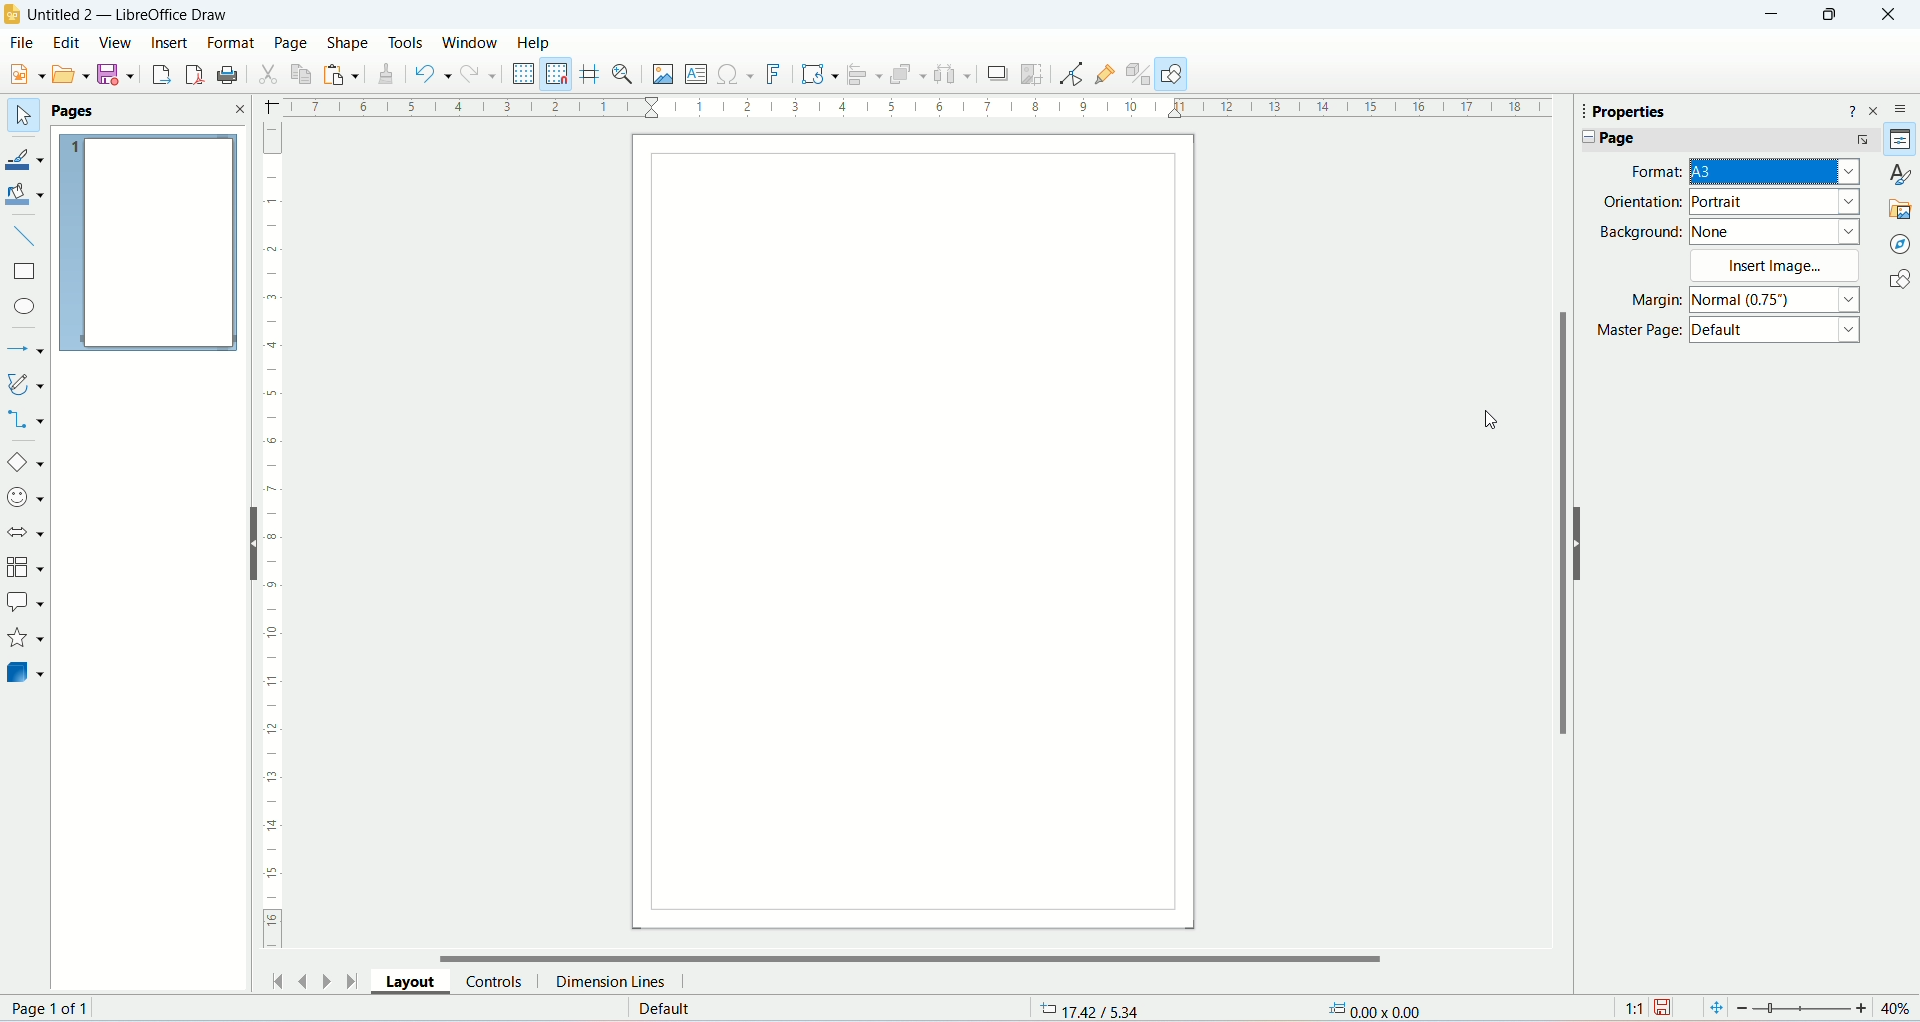 The height and width of the screenshot is (1022, 1920). Describe the element at coordinates (625, 75) in the screenshot. I see `zoom and pan` at that location.